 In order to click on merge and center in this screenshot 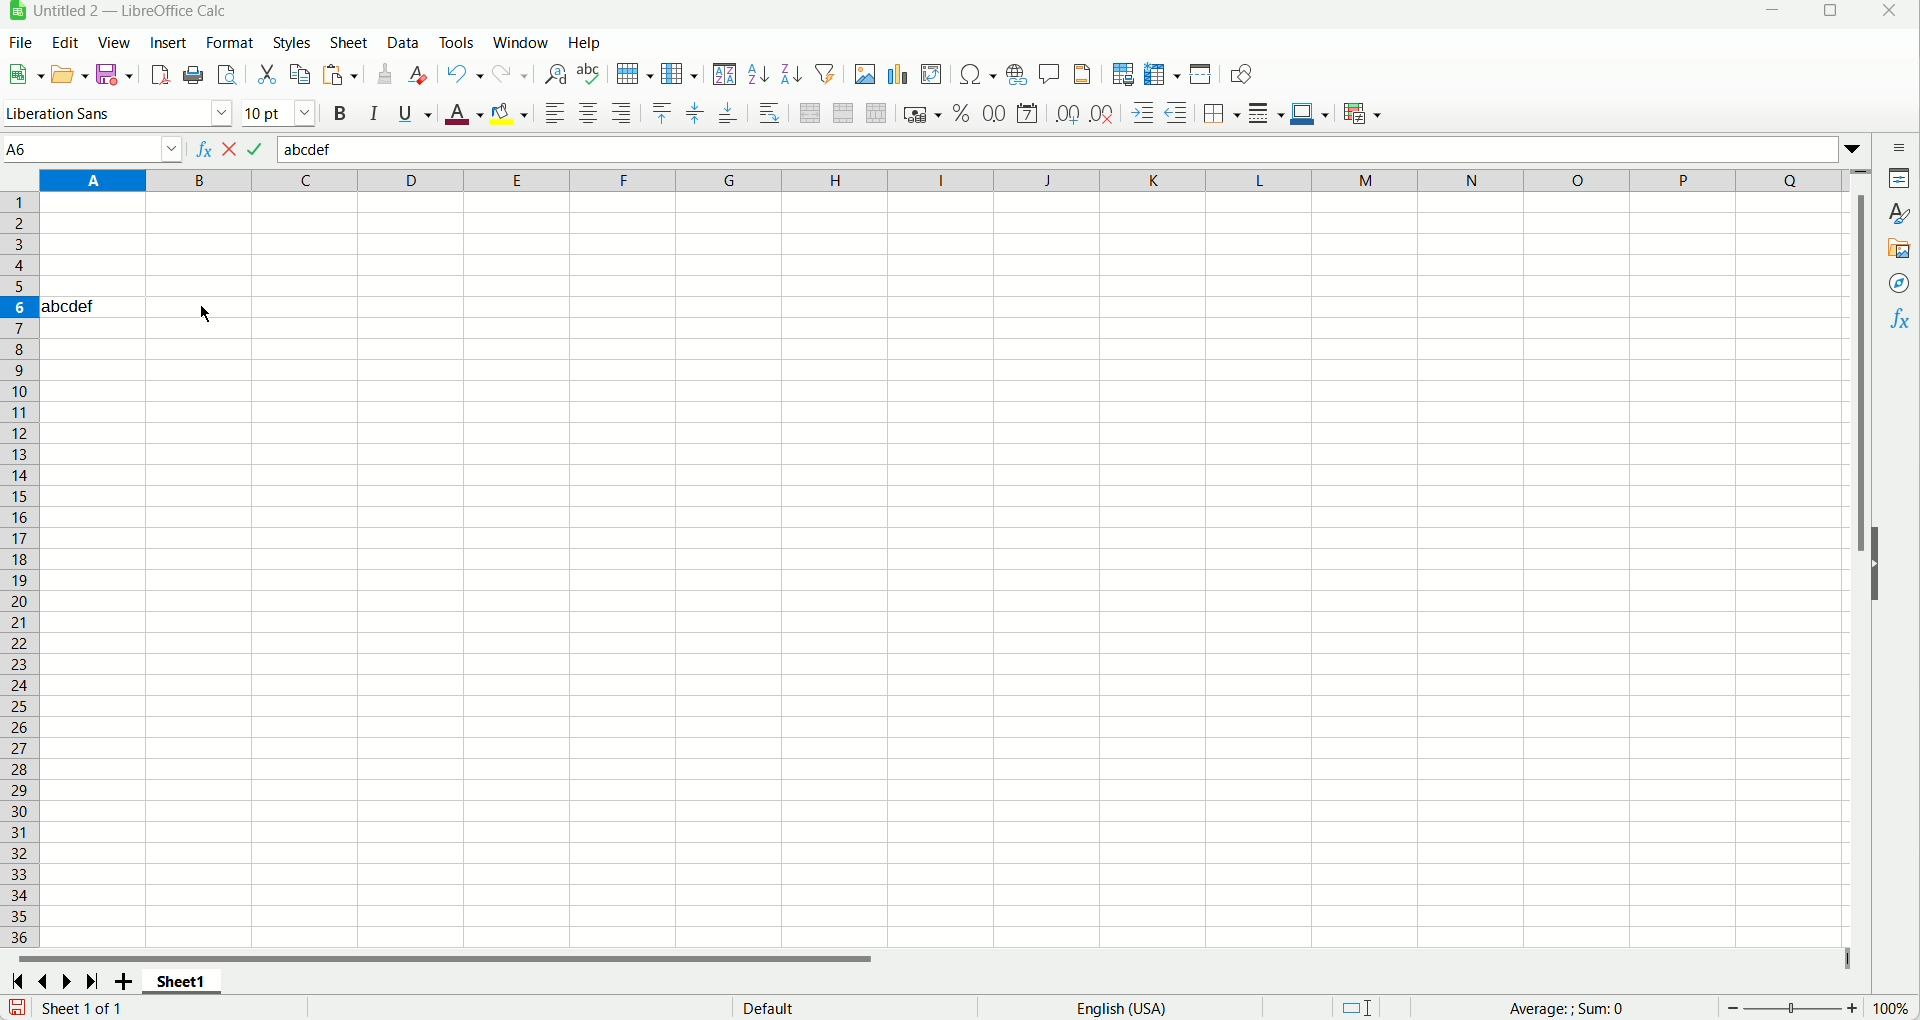, I will do `click(809, 114)`.